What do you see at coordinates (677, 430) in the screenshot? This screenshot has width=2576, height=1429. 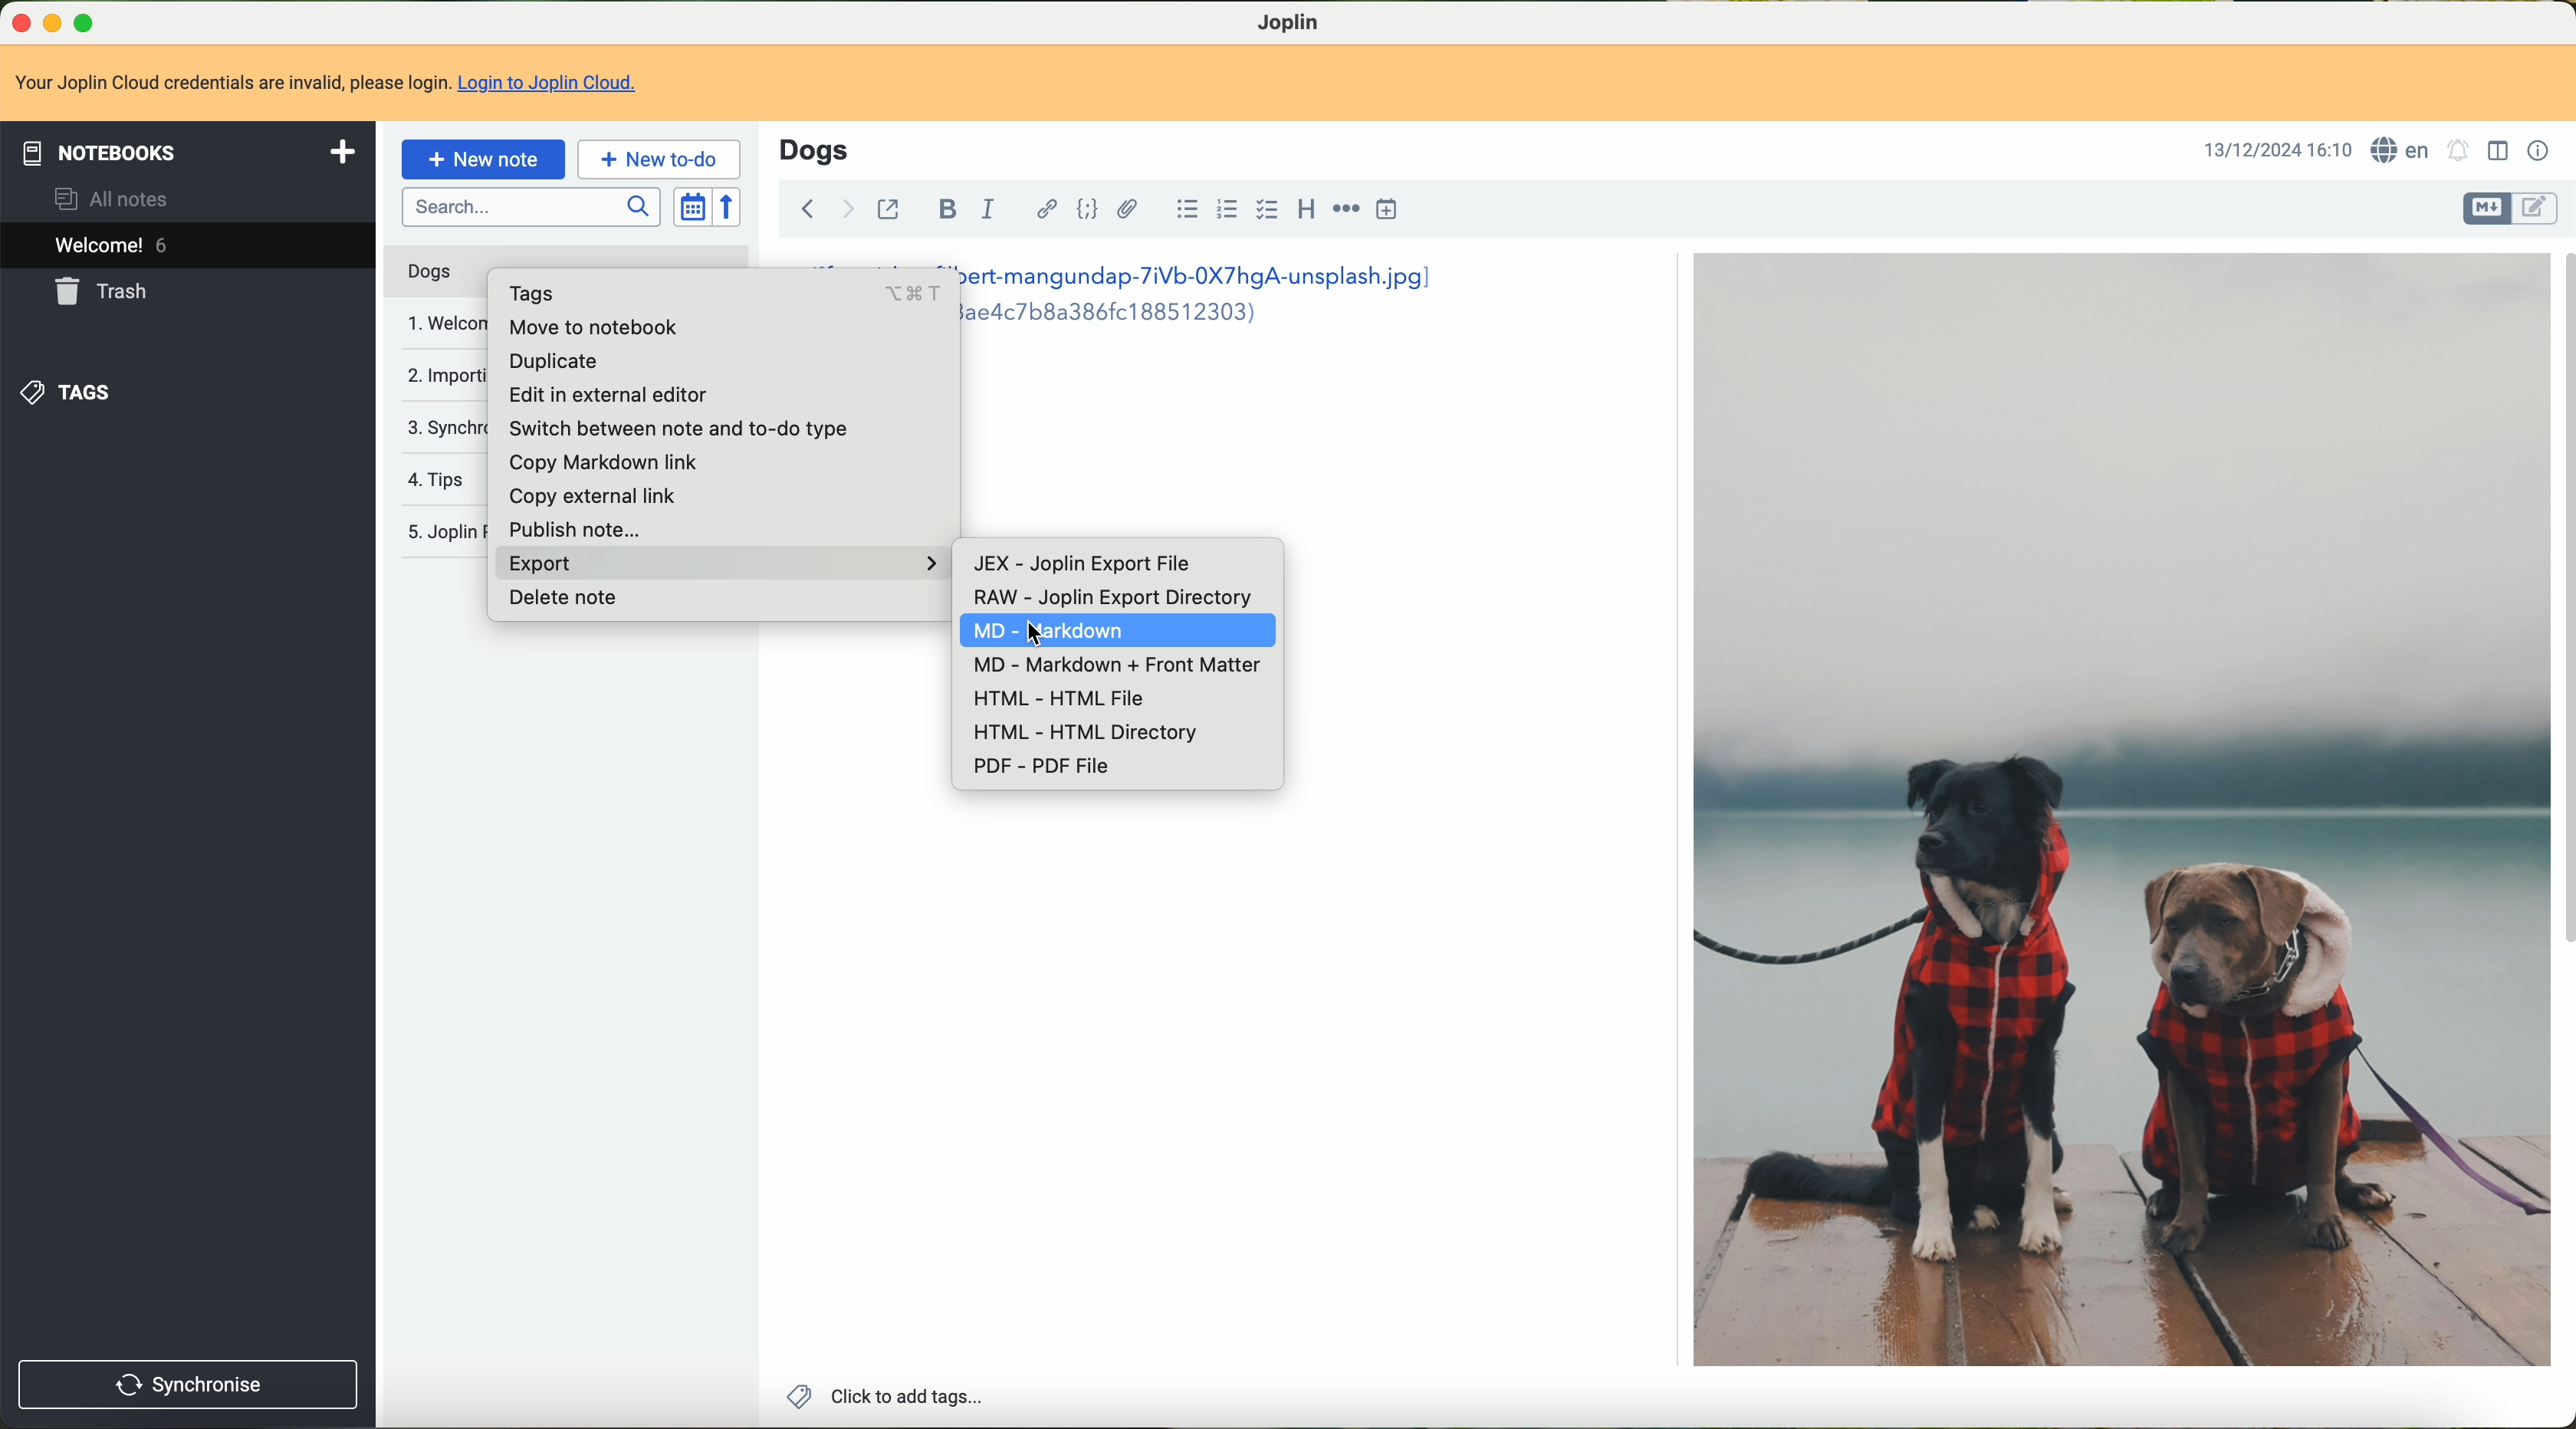 I see `switch between note and no-to type` at bounding box center [677, 430].